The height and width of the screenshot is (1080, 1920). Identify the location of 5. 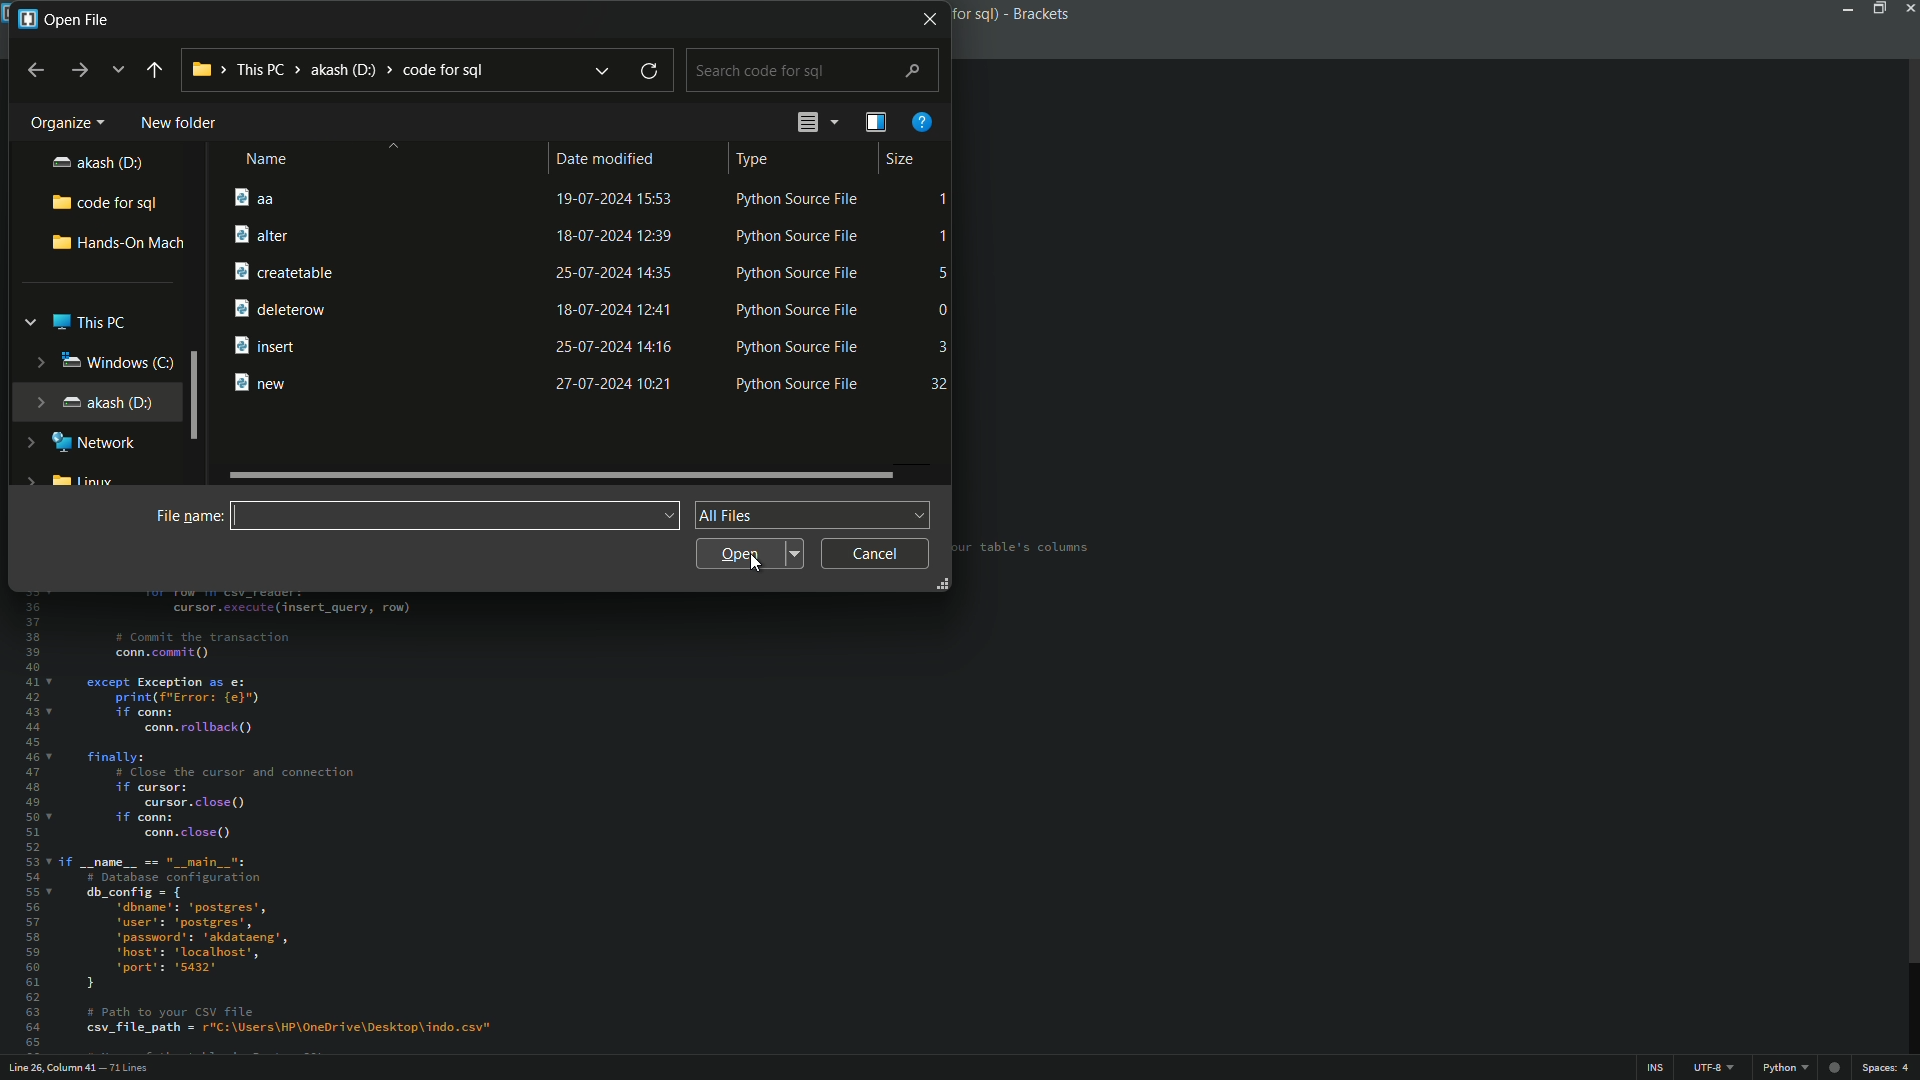
(941, 273).